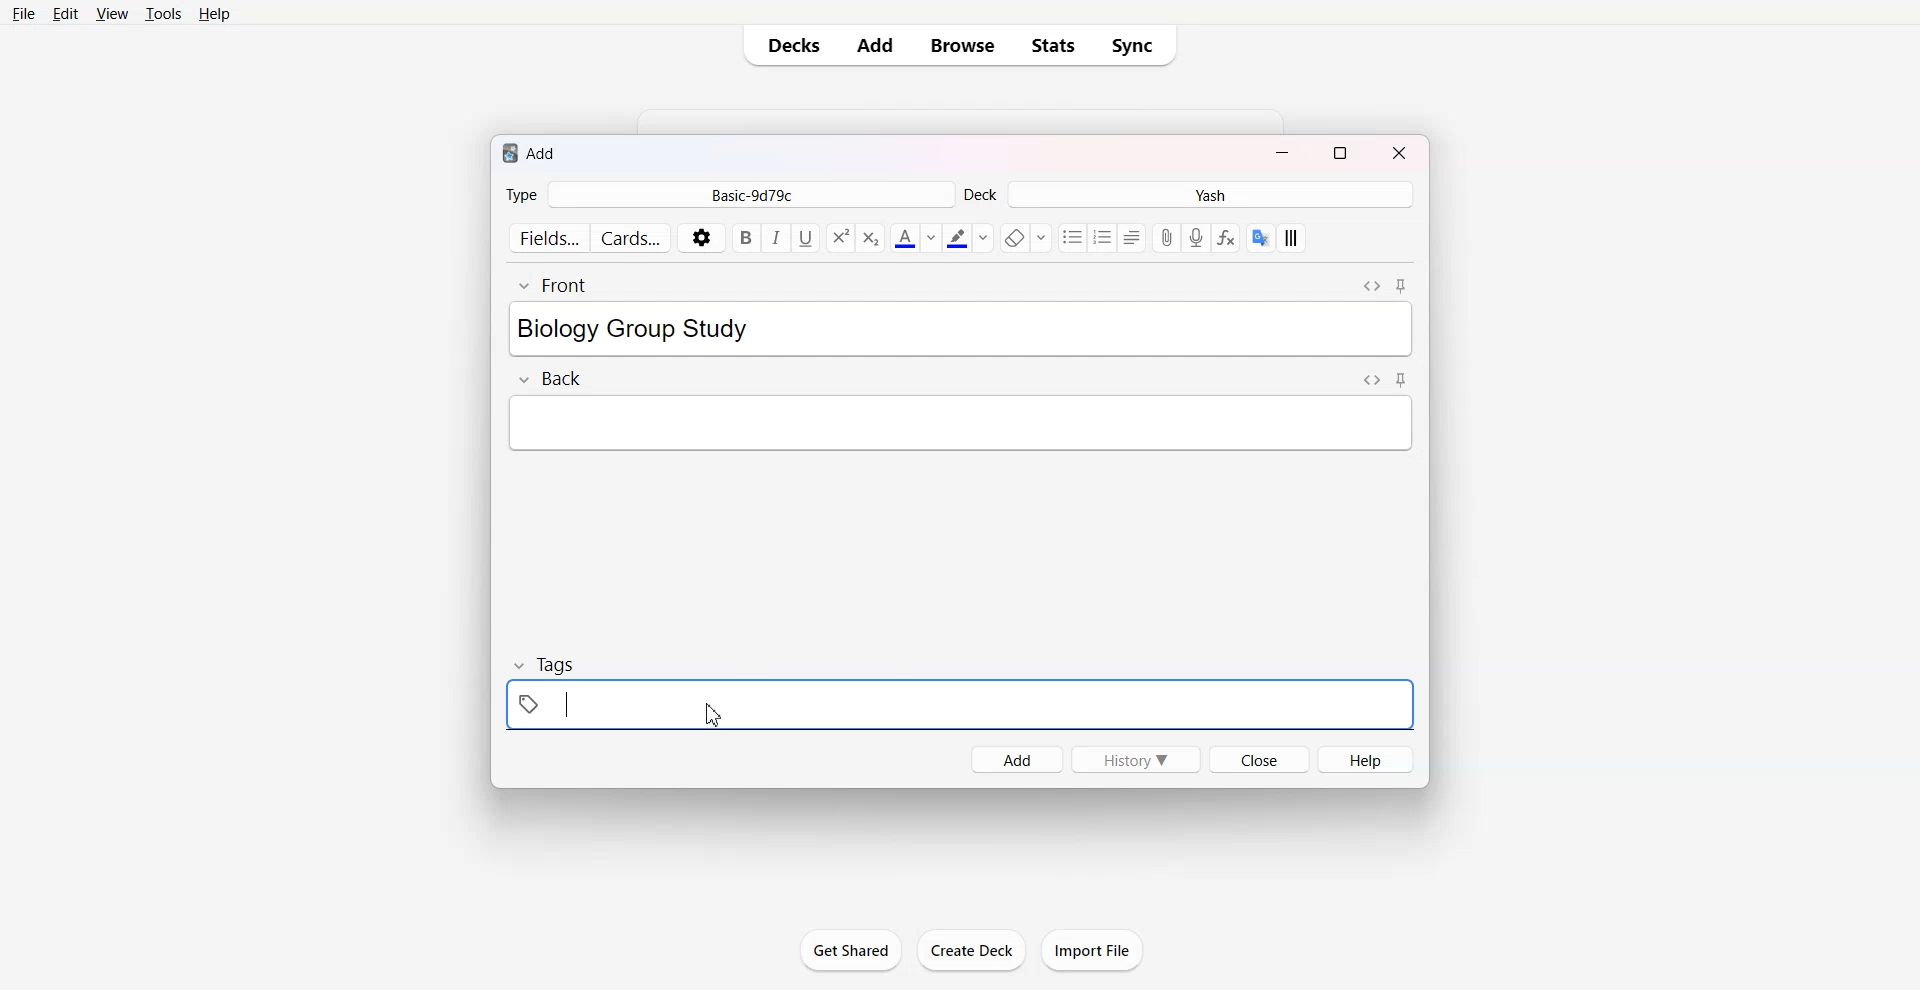 This screenshot has height=990, width=1920. Describe the element at coordinates (871, 238) in the screenshot. I see `Superscript` at that location.